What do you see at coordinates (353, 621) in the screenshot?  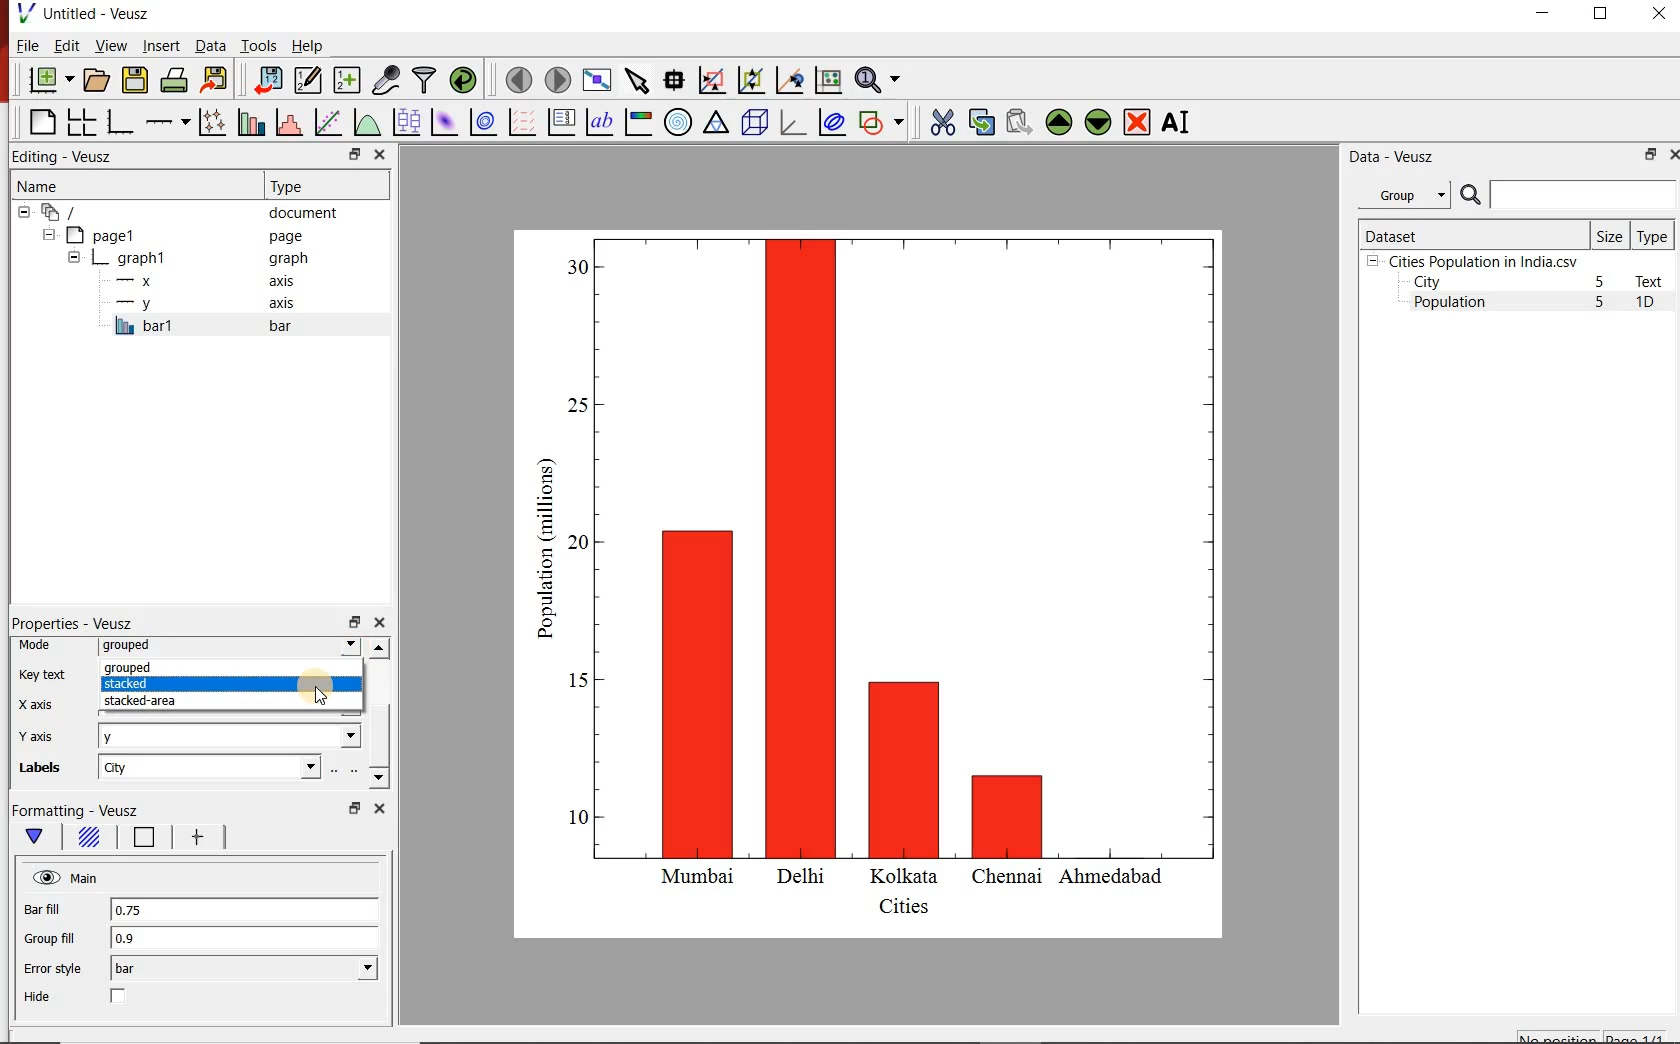 I see `restore` at bounding box center [353, 621].